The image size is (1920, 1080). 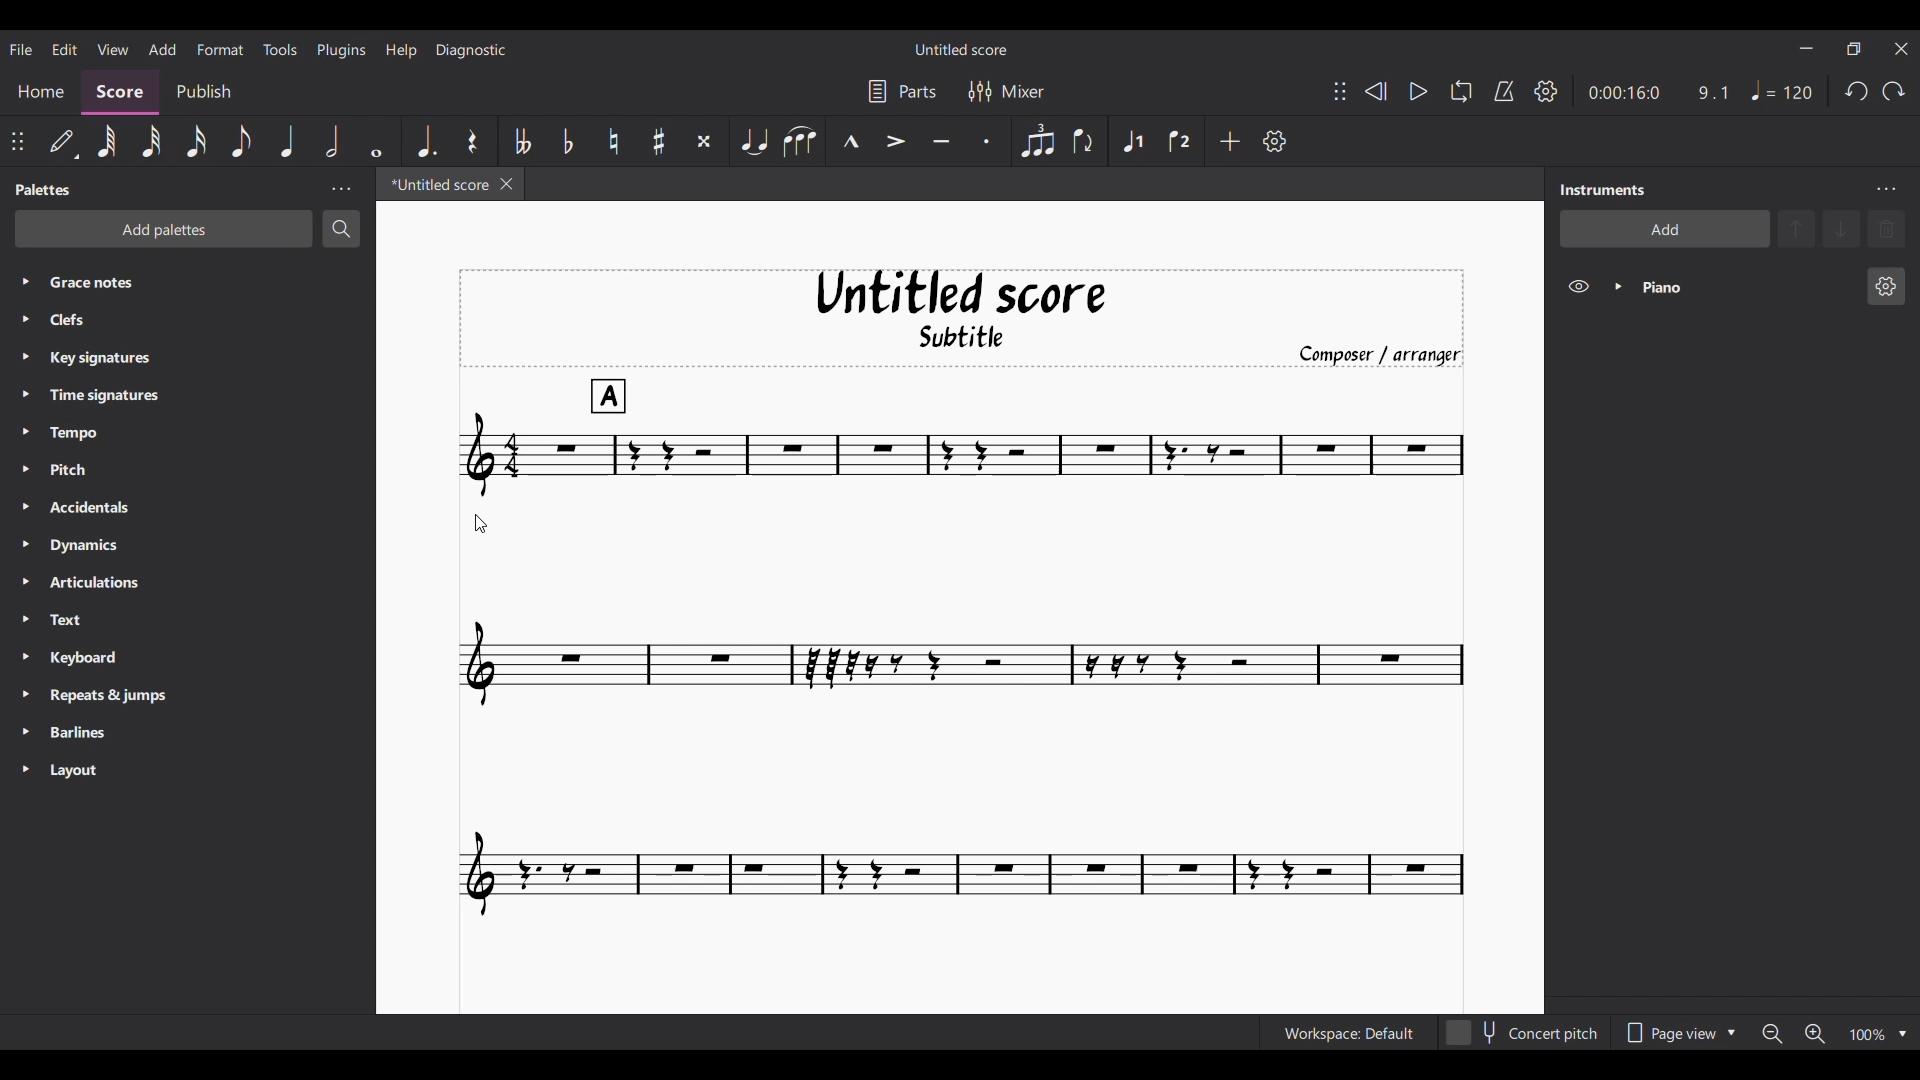 What do you see at coordinates (894, 141) in the screenshot?
I see `Accent` at bounding box center [894, 141].